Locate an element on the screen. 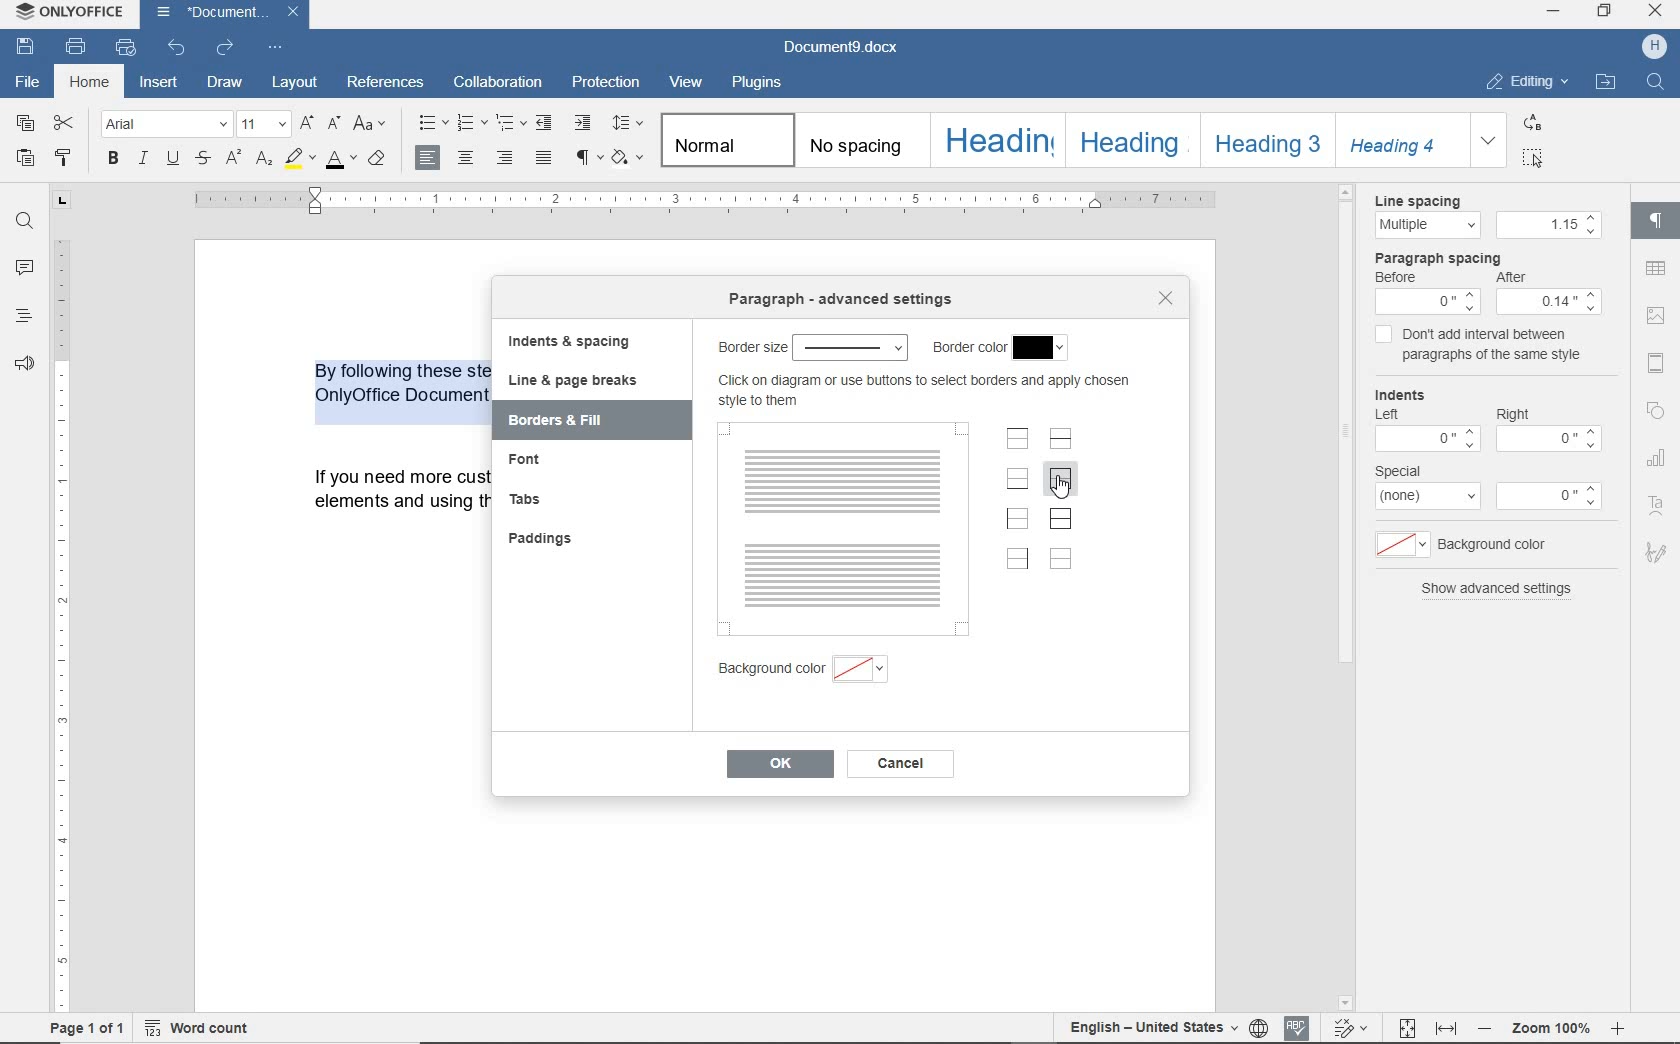 Image resolution: width=1680 pixels, height=1044 pixels. paddings is located at coordinates (546, 539).